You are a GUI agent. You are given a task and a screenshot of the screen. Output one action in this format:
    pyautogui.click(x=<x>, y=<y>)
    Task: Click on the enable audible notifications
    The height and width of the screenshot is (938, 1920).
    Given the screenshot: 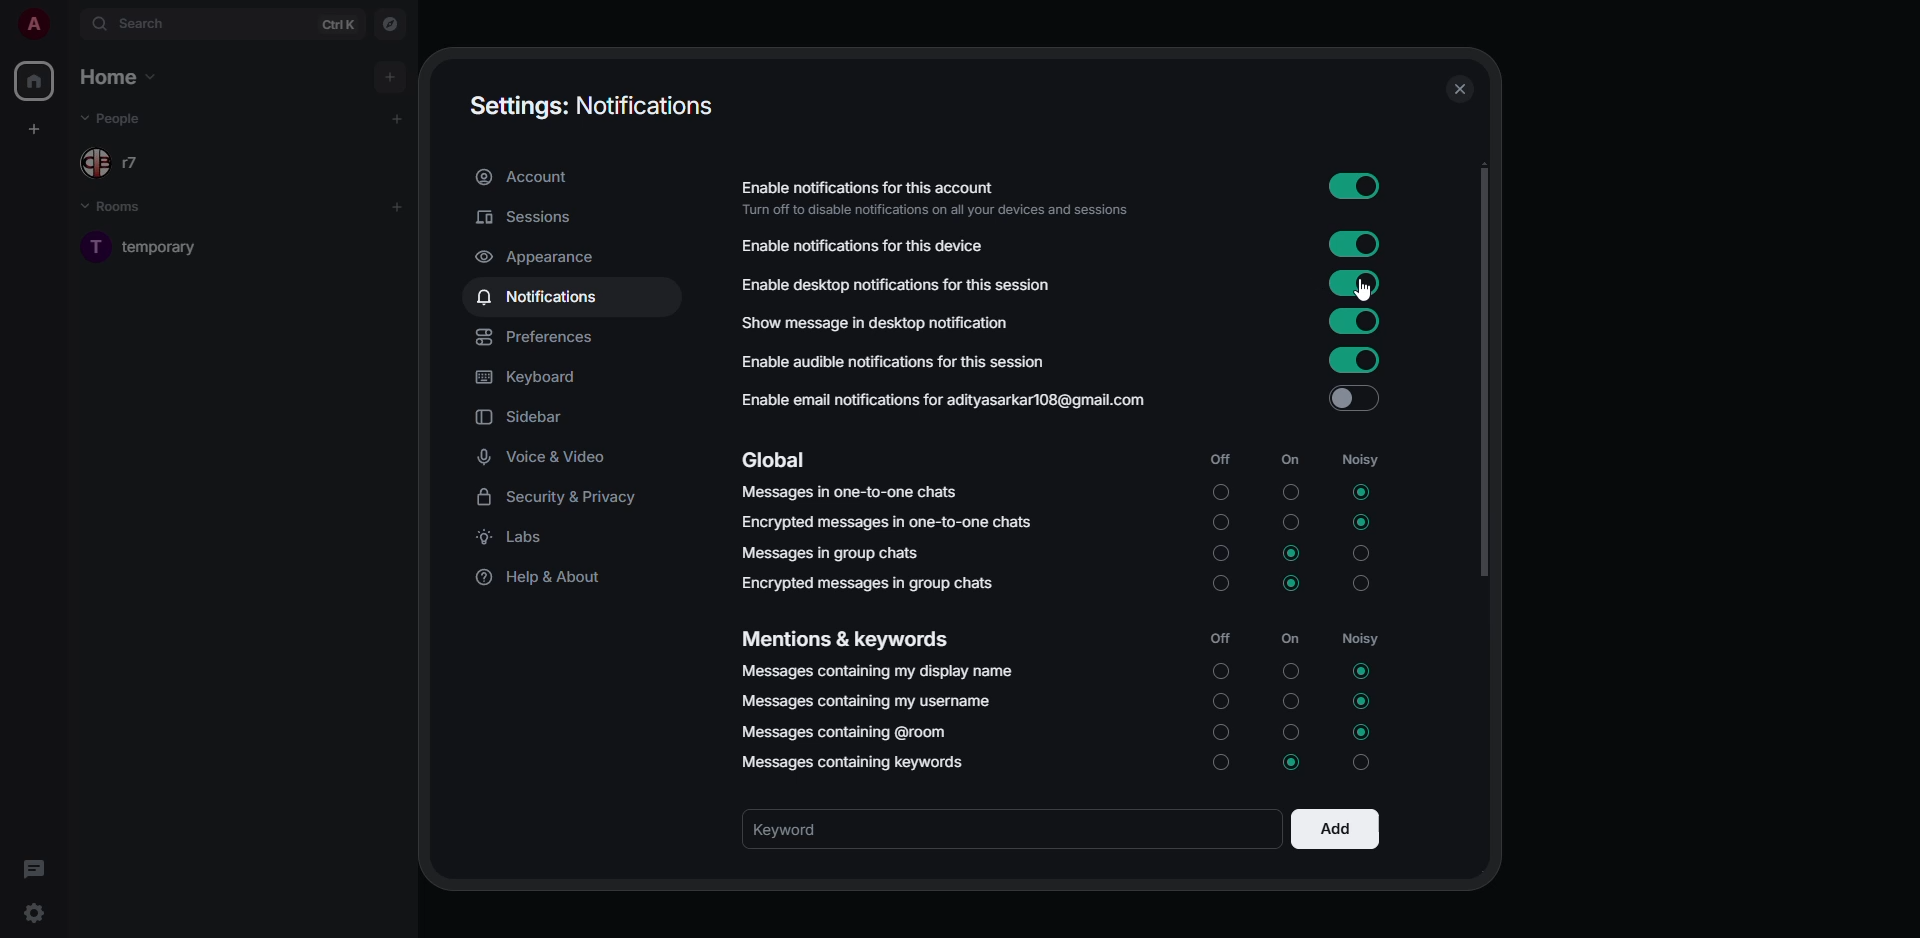 What is the action you would take?
    pyautogui.click(x=896, y=364)
    